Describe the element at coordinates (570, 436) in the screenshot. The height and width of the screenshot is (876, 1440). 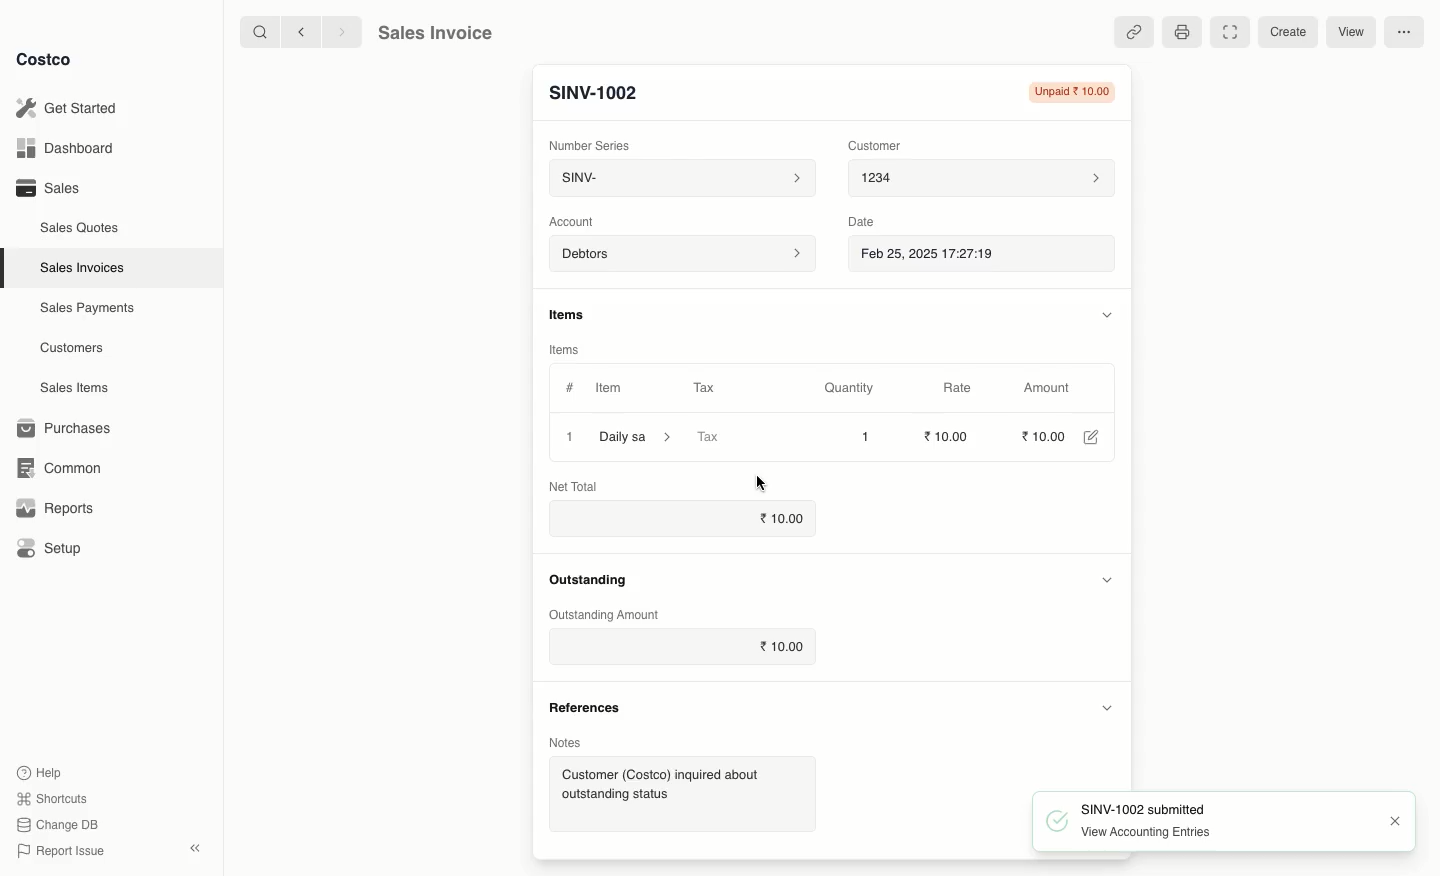
I see `1` at that location.